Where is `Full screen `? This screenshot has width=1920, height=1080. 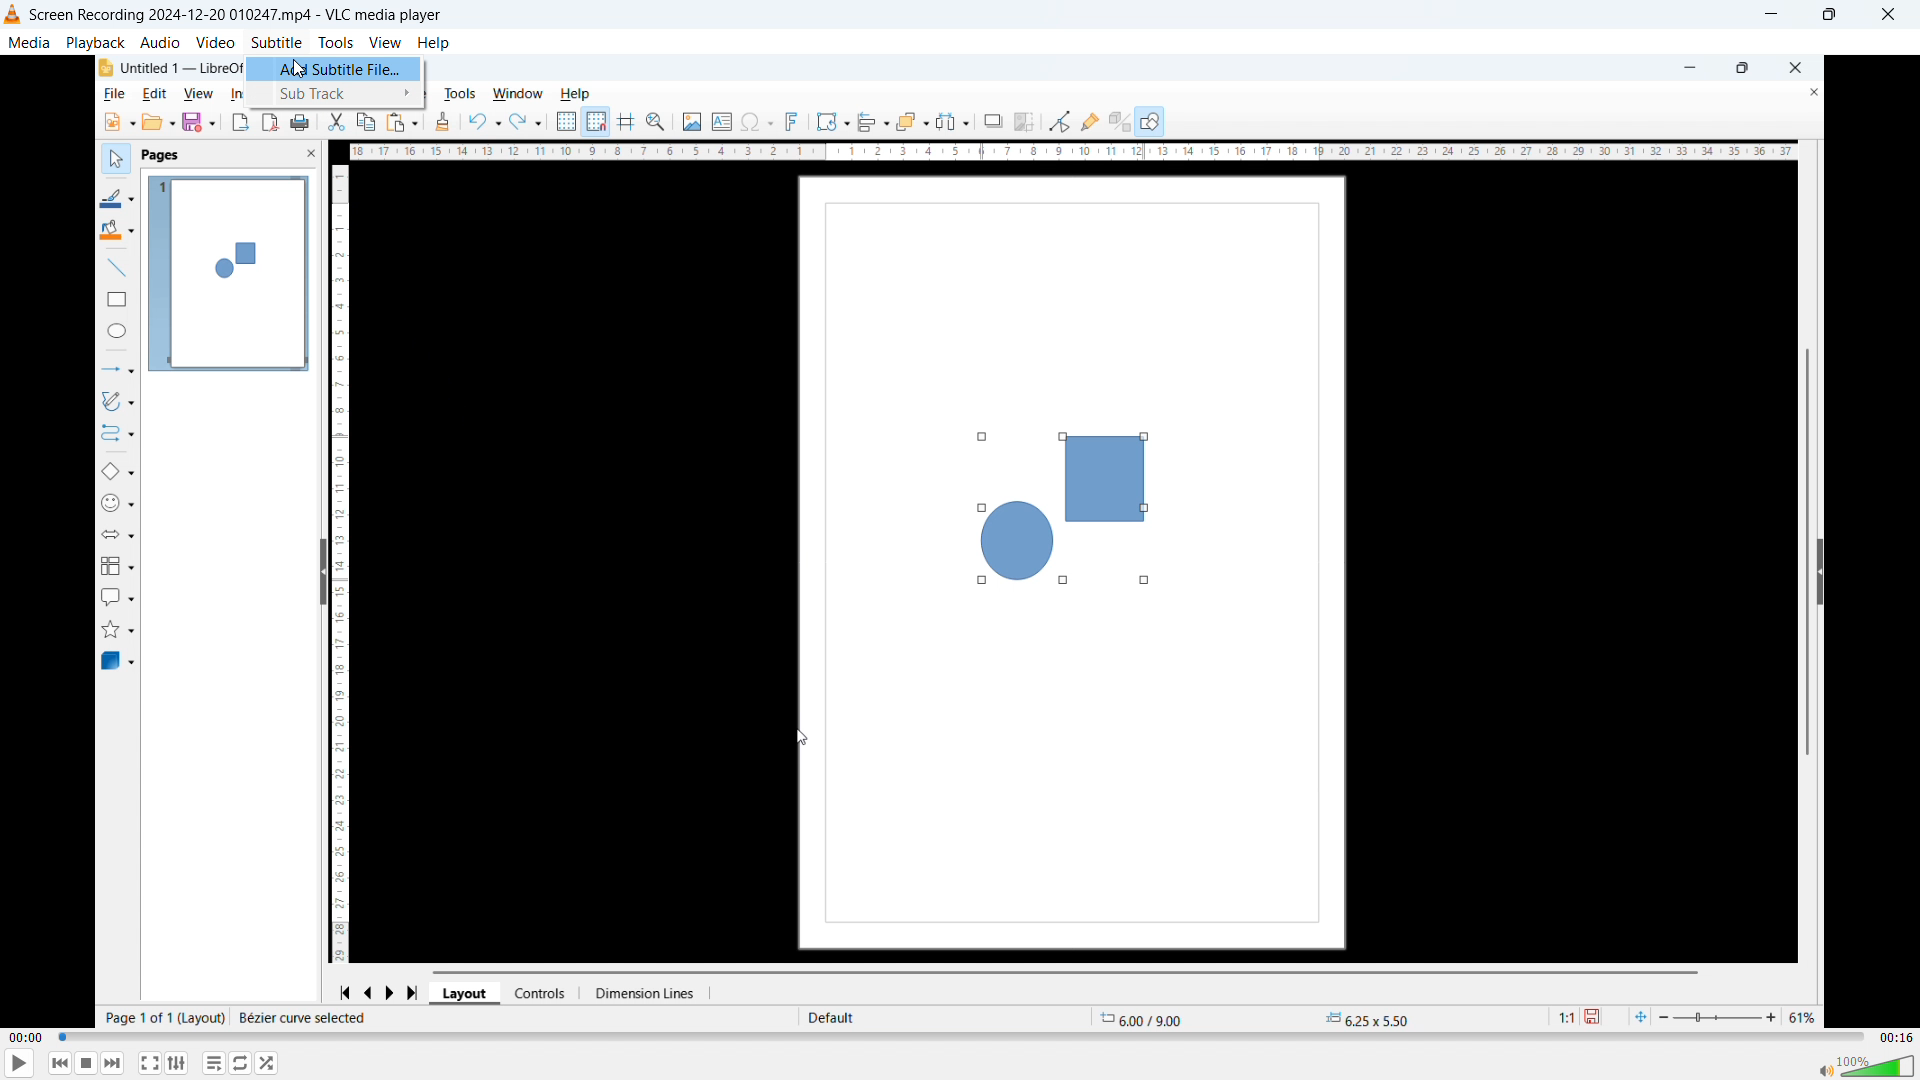 Full screen  is located at coordinates (150, 1062).